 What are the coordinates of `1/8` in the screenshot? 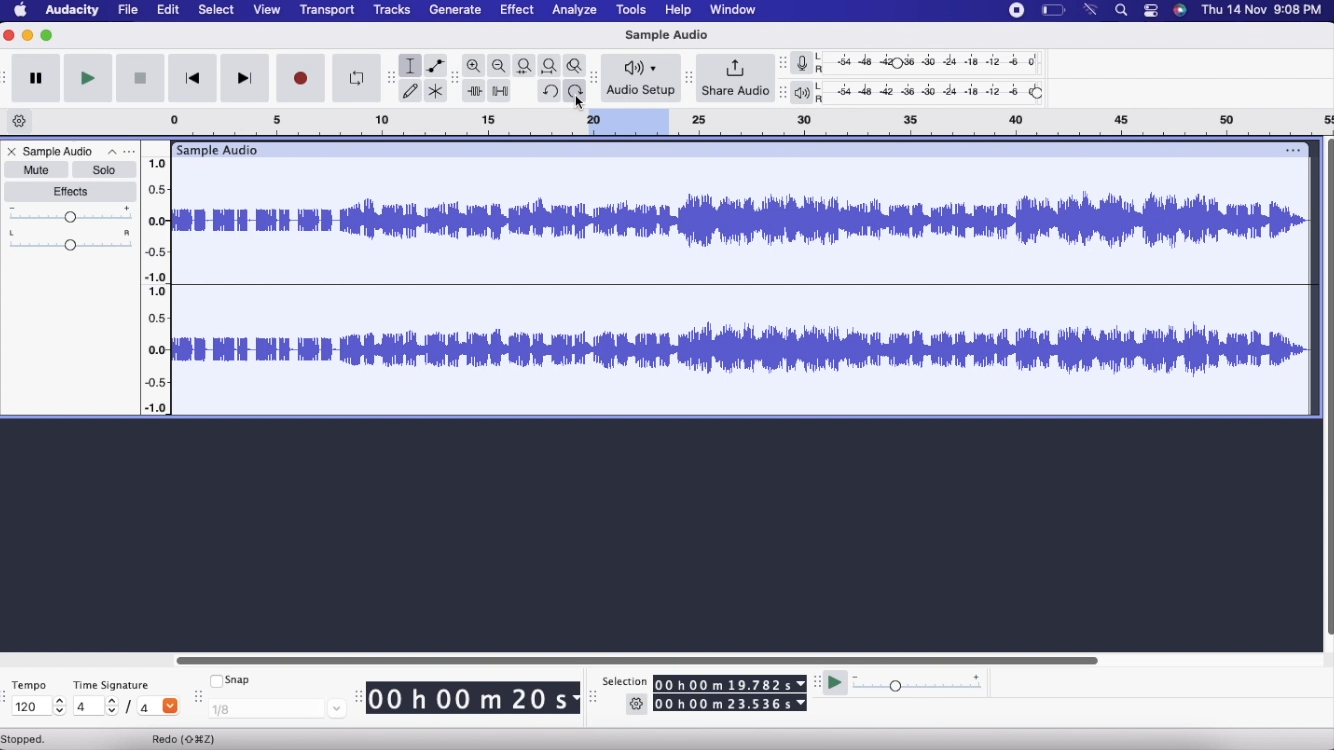 It's located at (276, 710).